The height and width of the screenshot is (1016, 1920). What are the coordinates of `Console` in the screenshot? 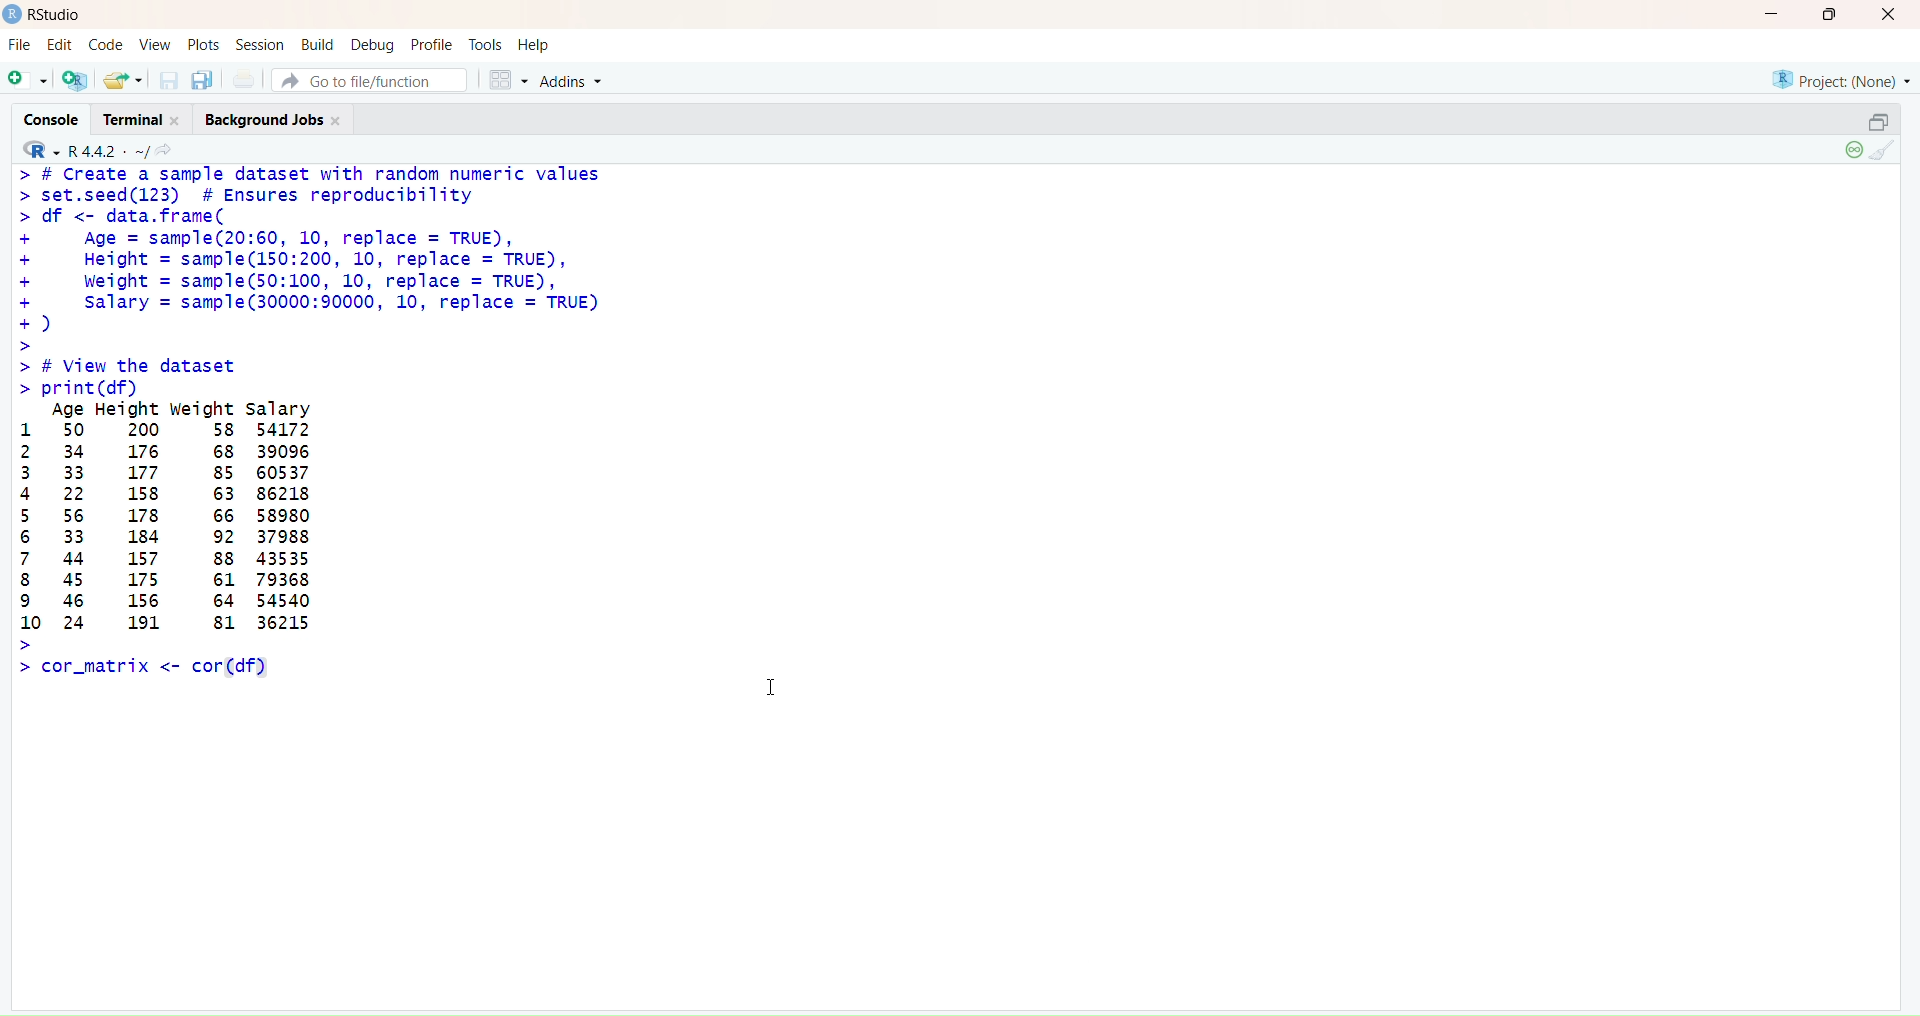 It's located at (58, 118).